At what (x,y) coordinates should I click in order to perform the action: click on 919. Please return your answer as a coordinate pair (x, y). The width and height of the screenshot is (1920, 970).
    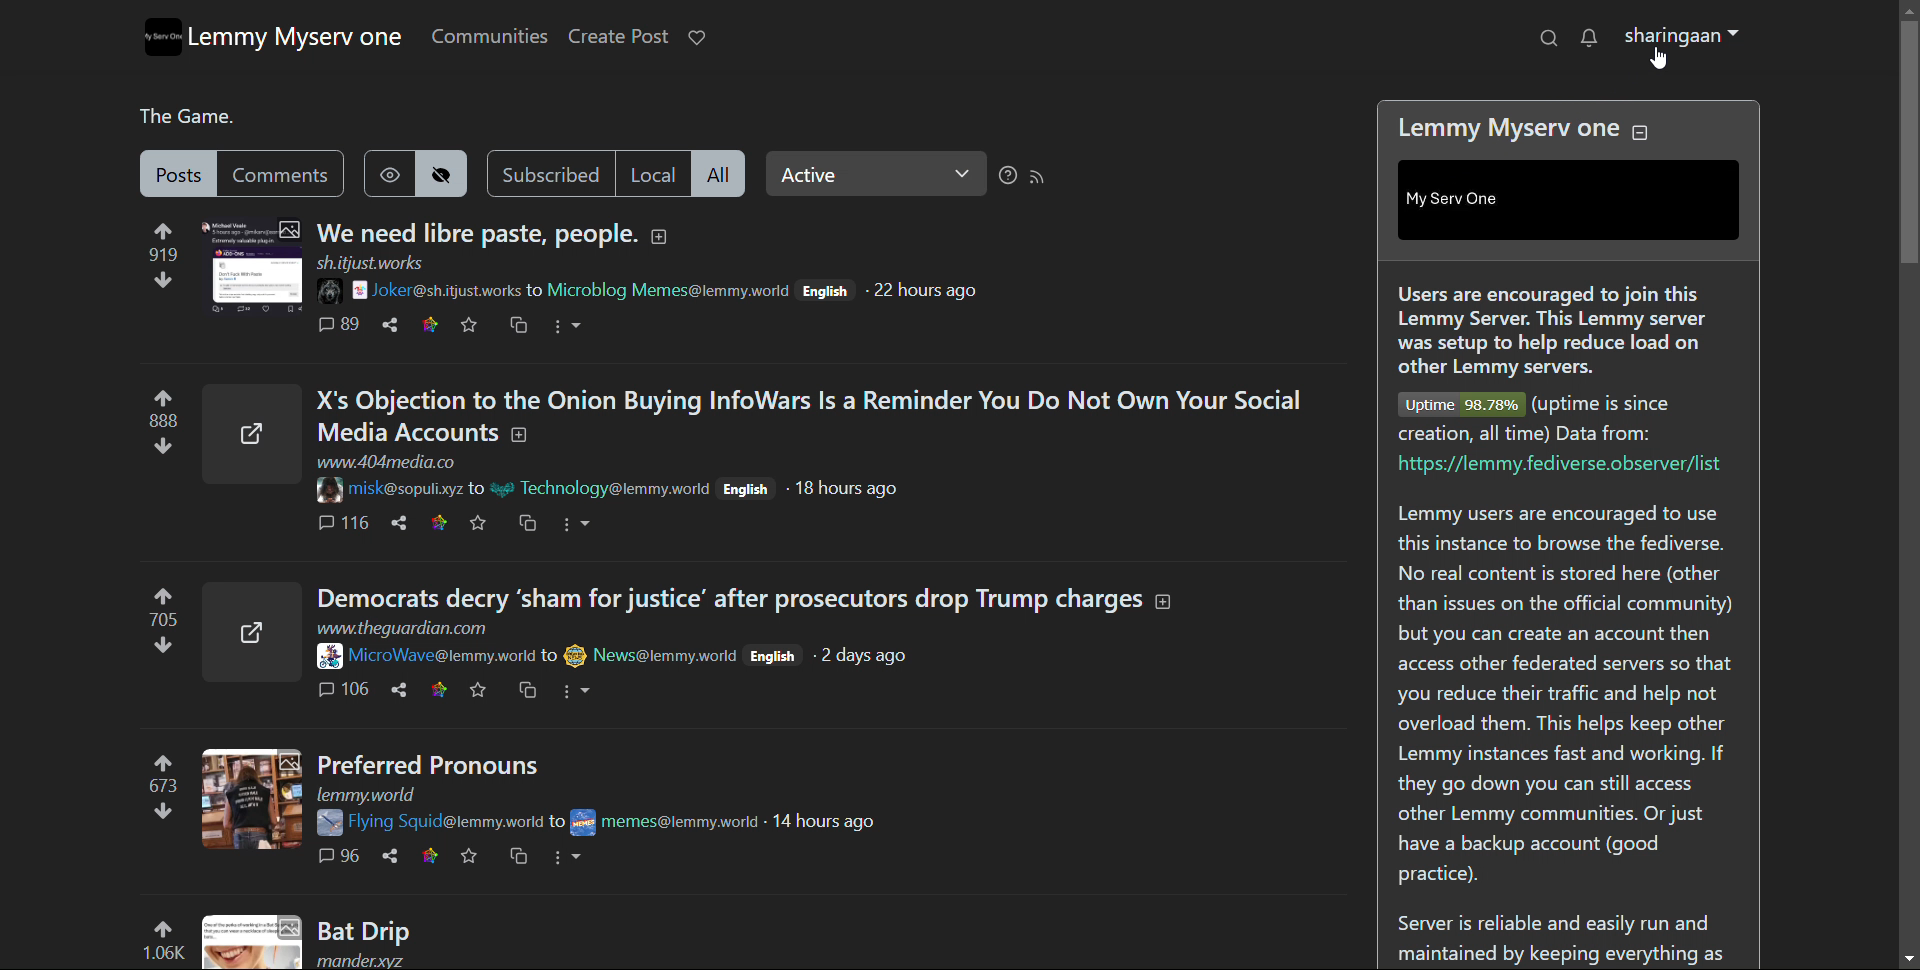
    Looking at the image, I should click on (169, 252).